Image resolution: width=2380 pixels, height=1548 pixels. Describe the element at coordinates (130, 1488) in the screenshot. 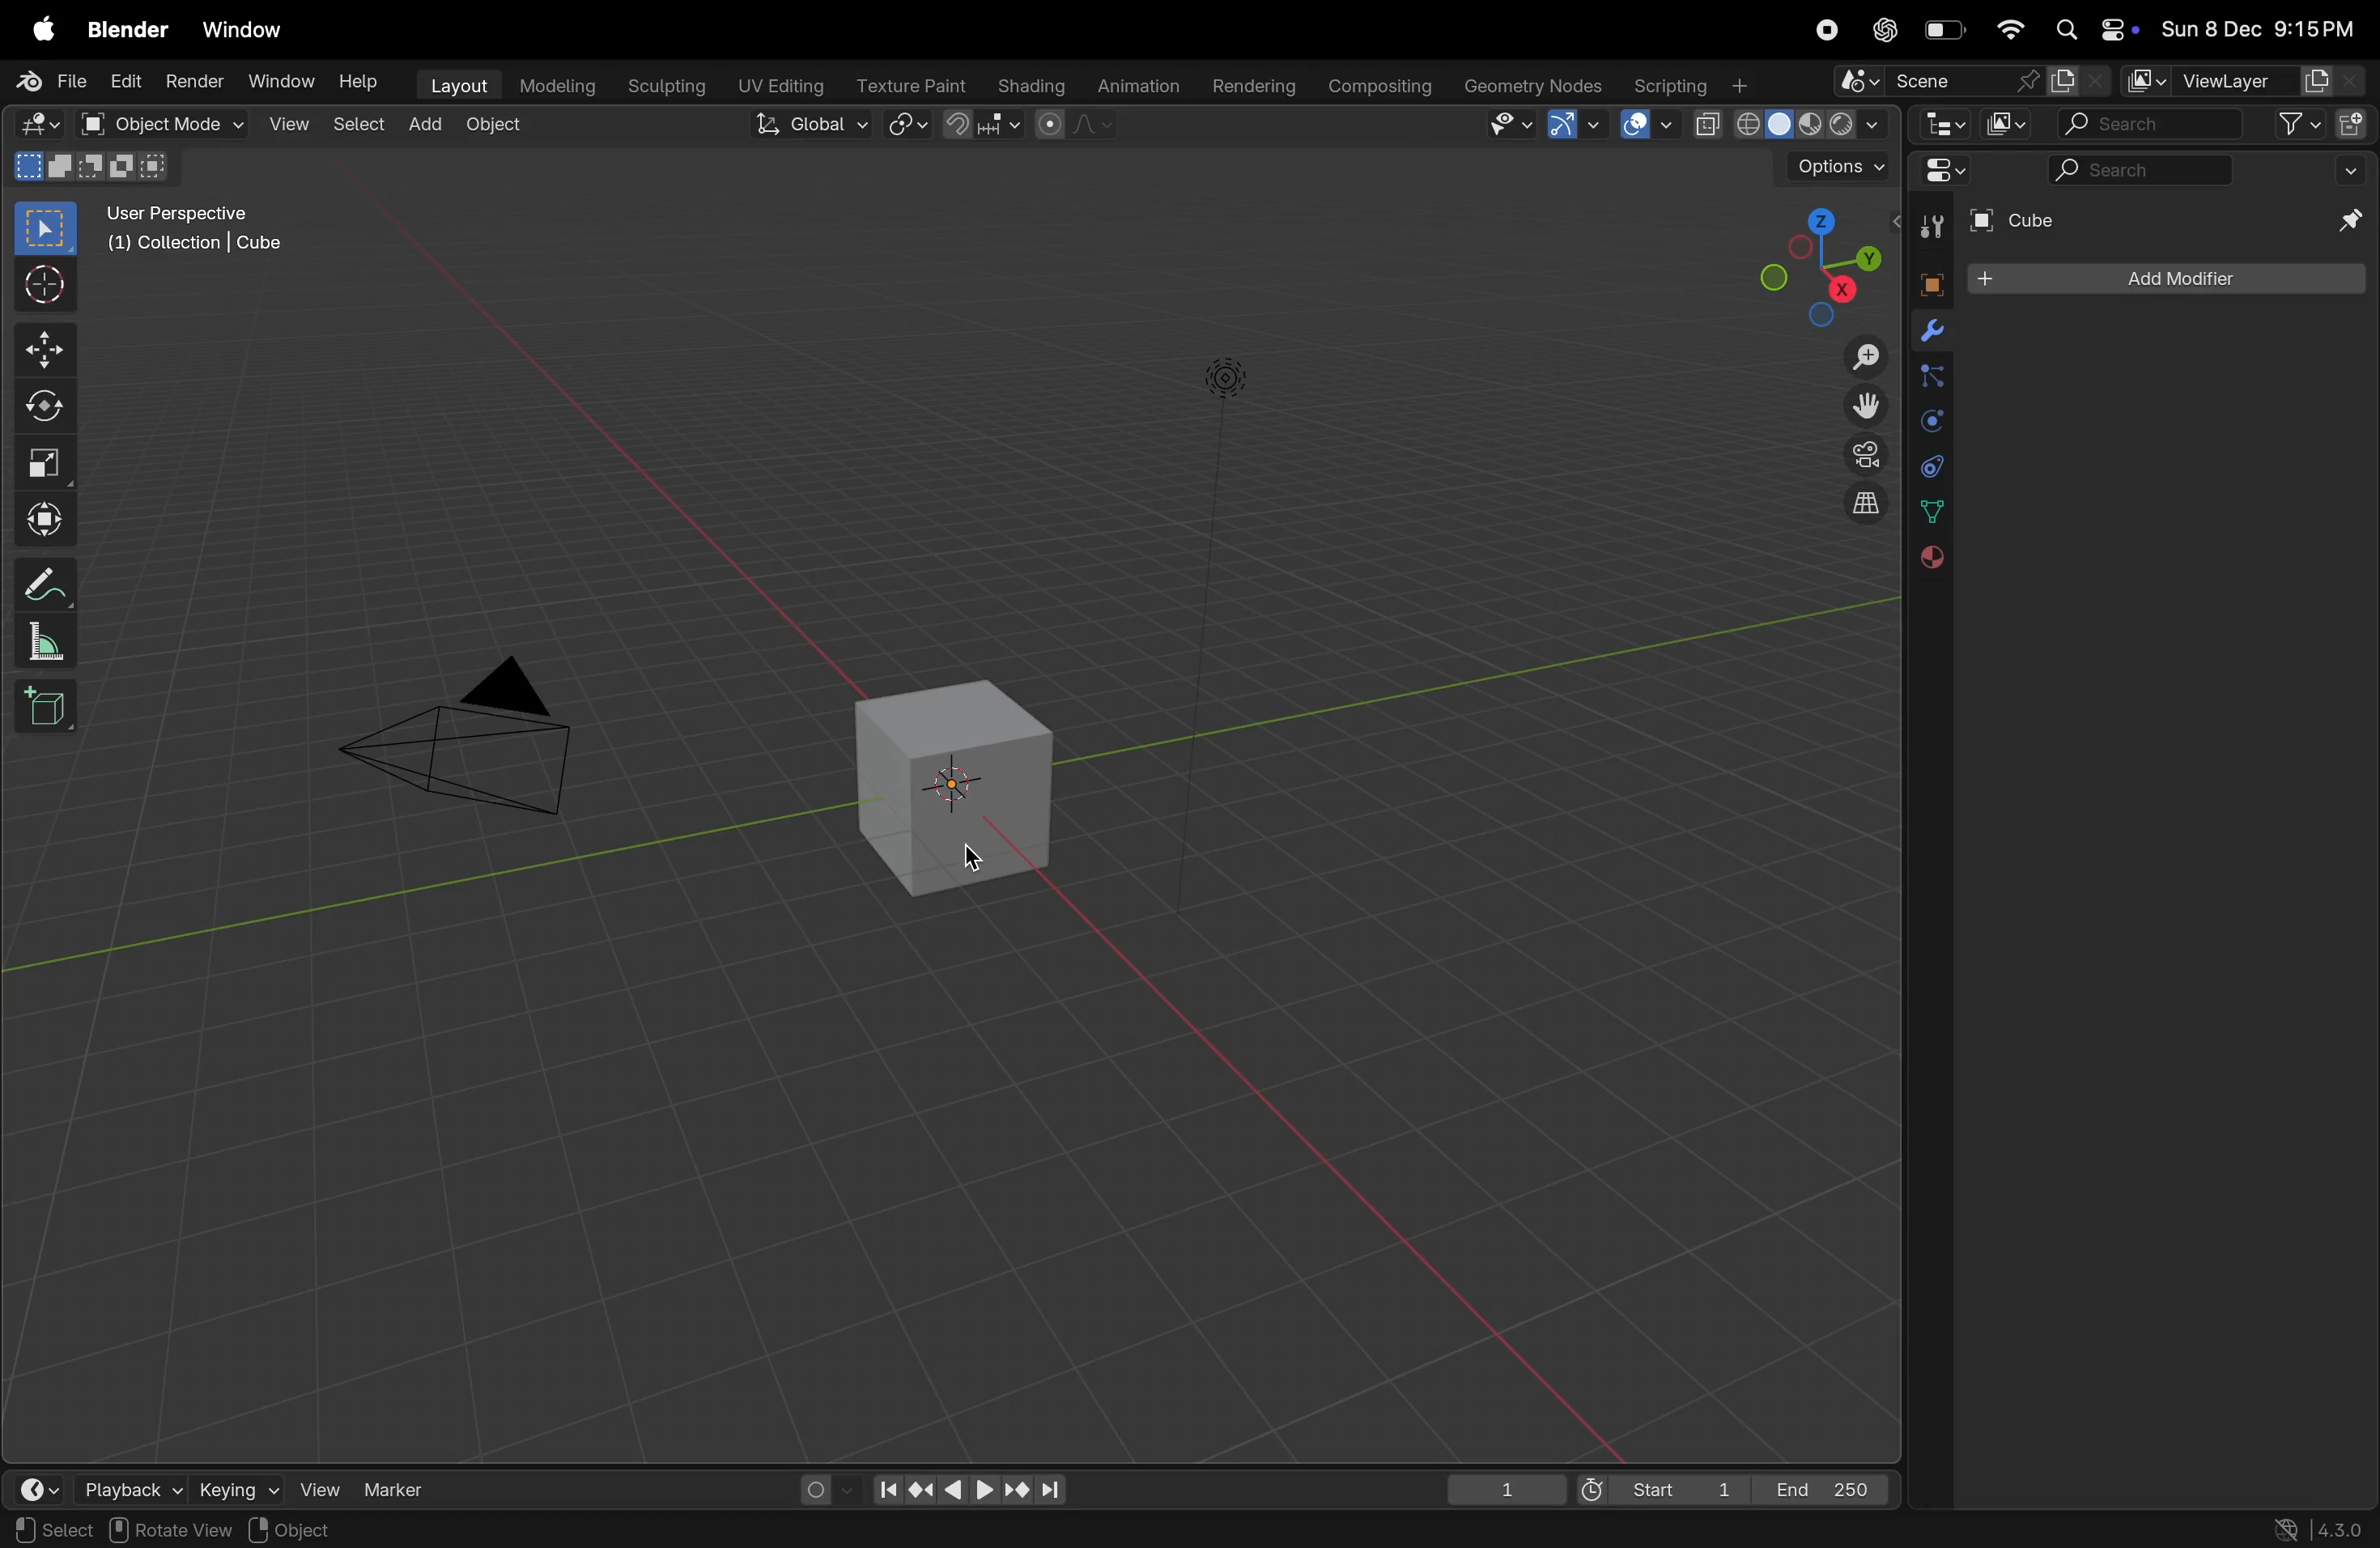

I see `playback` at that location.